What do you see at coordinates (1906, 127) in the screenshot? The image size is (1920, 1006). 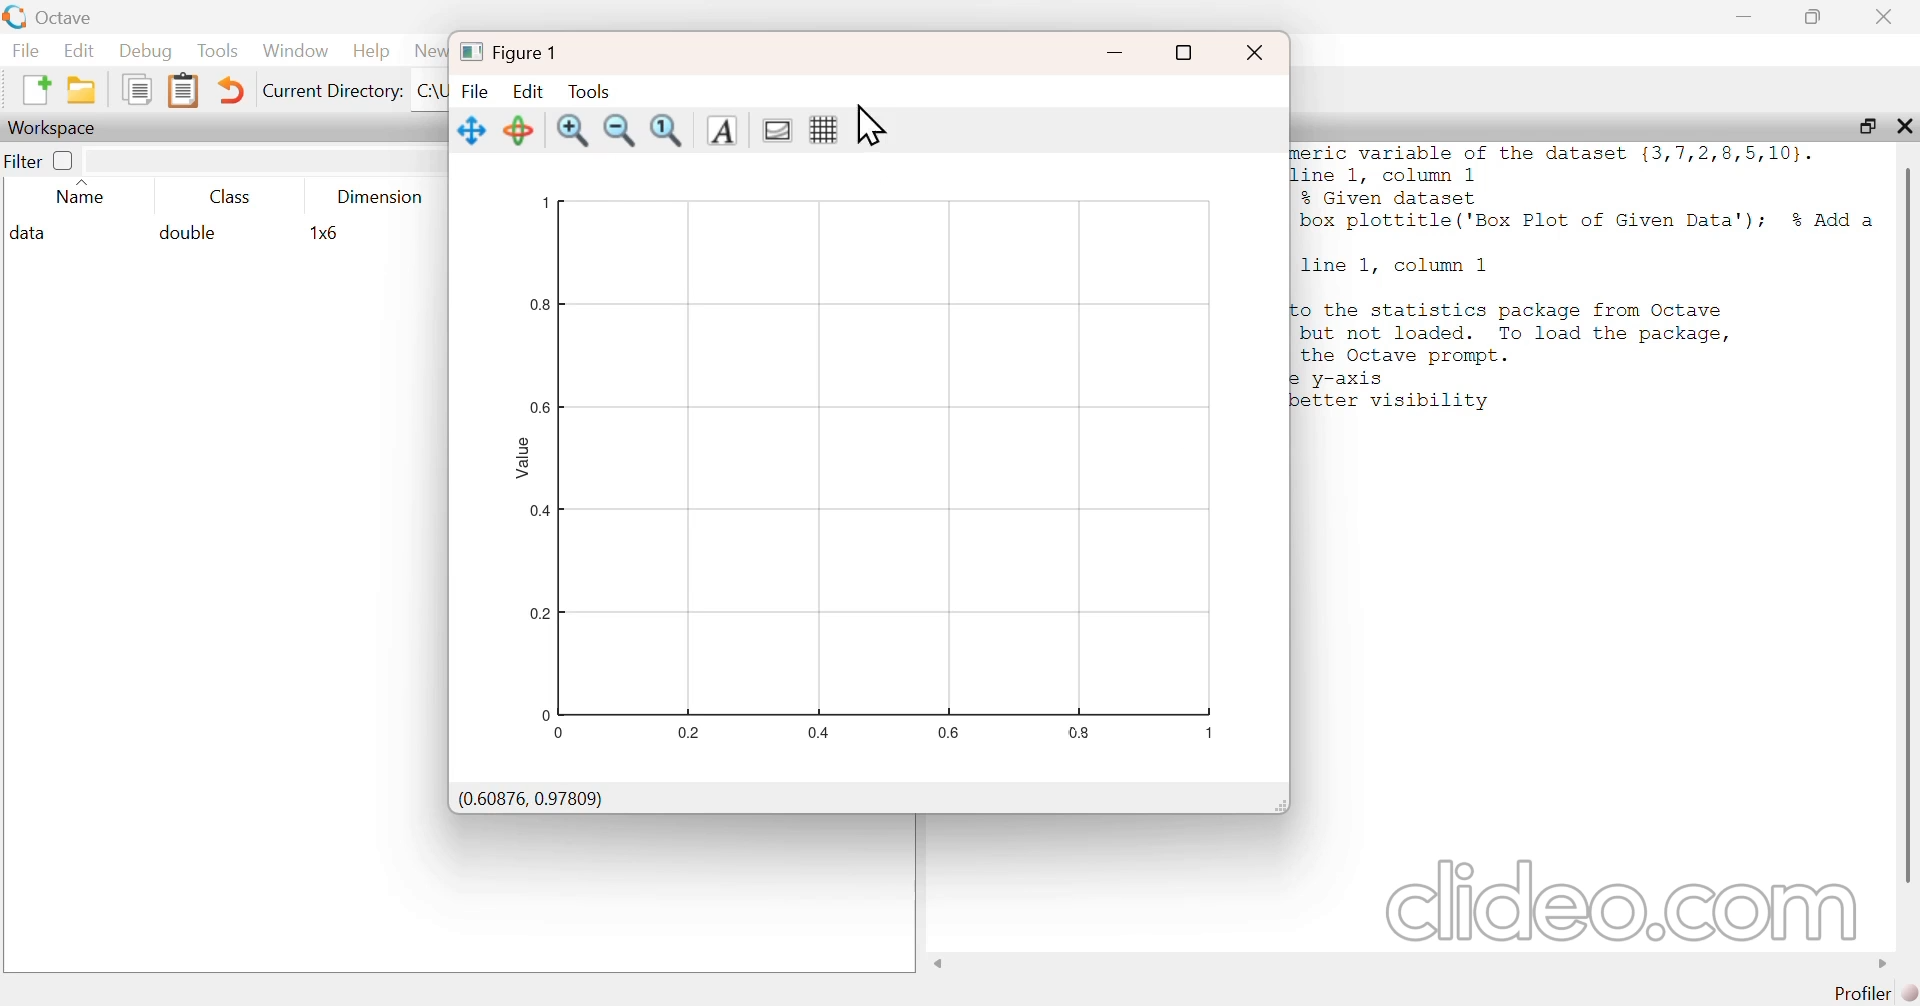 I see `close` at bounding box center [1906, 127].